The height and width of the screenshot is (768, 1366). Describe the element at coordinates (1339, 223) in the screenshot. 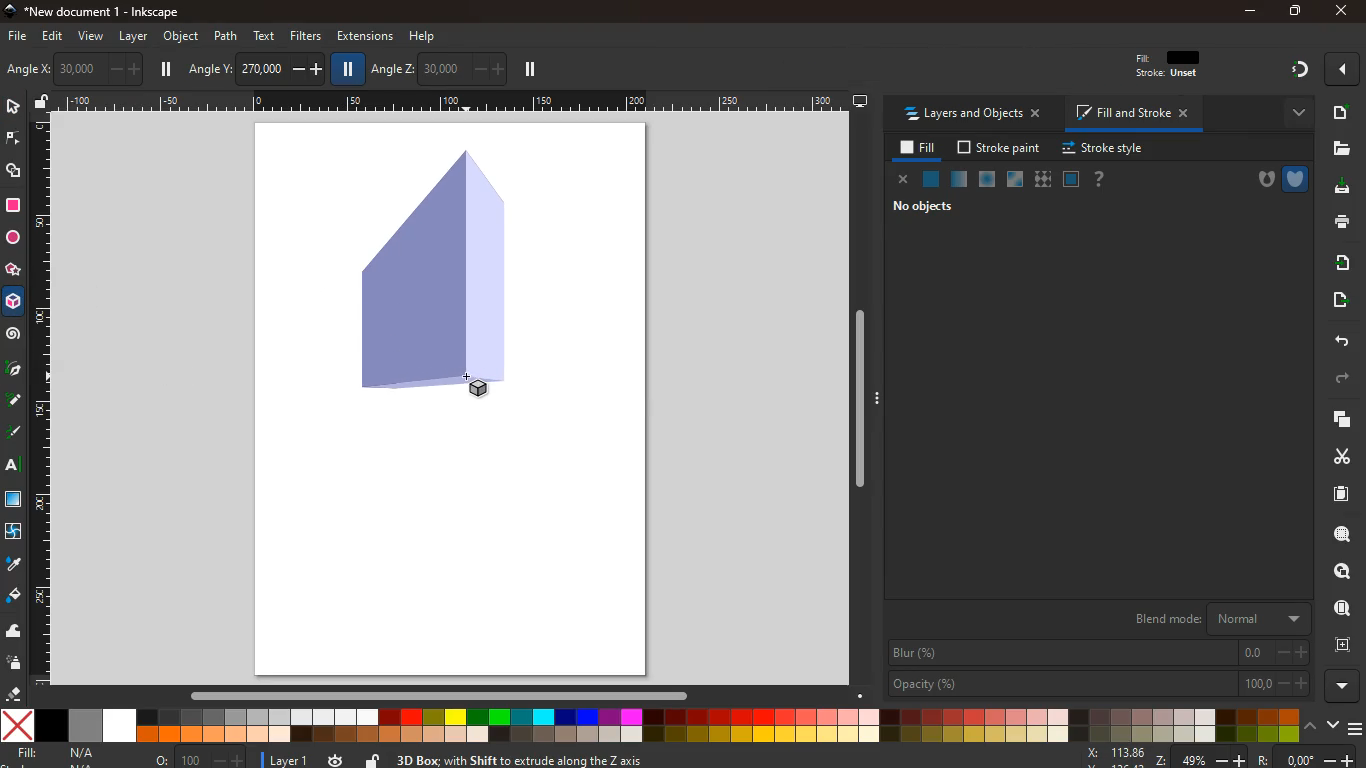

I see `print` at that location.